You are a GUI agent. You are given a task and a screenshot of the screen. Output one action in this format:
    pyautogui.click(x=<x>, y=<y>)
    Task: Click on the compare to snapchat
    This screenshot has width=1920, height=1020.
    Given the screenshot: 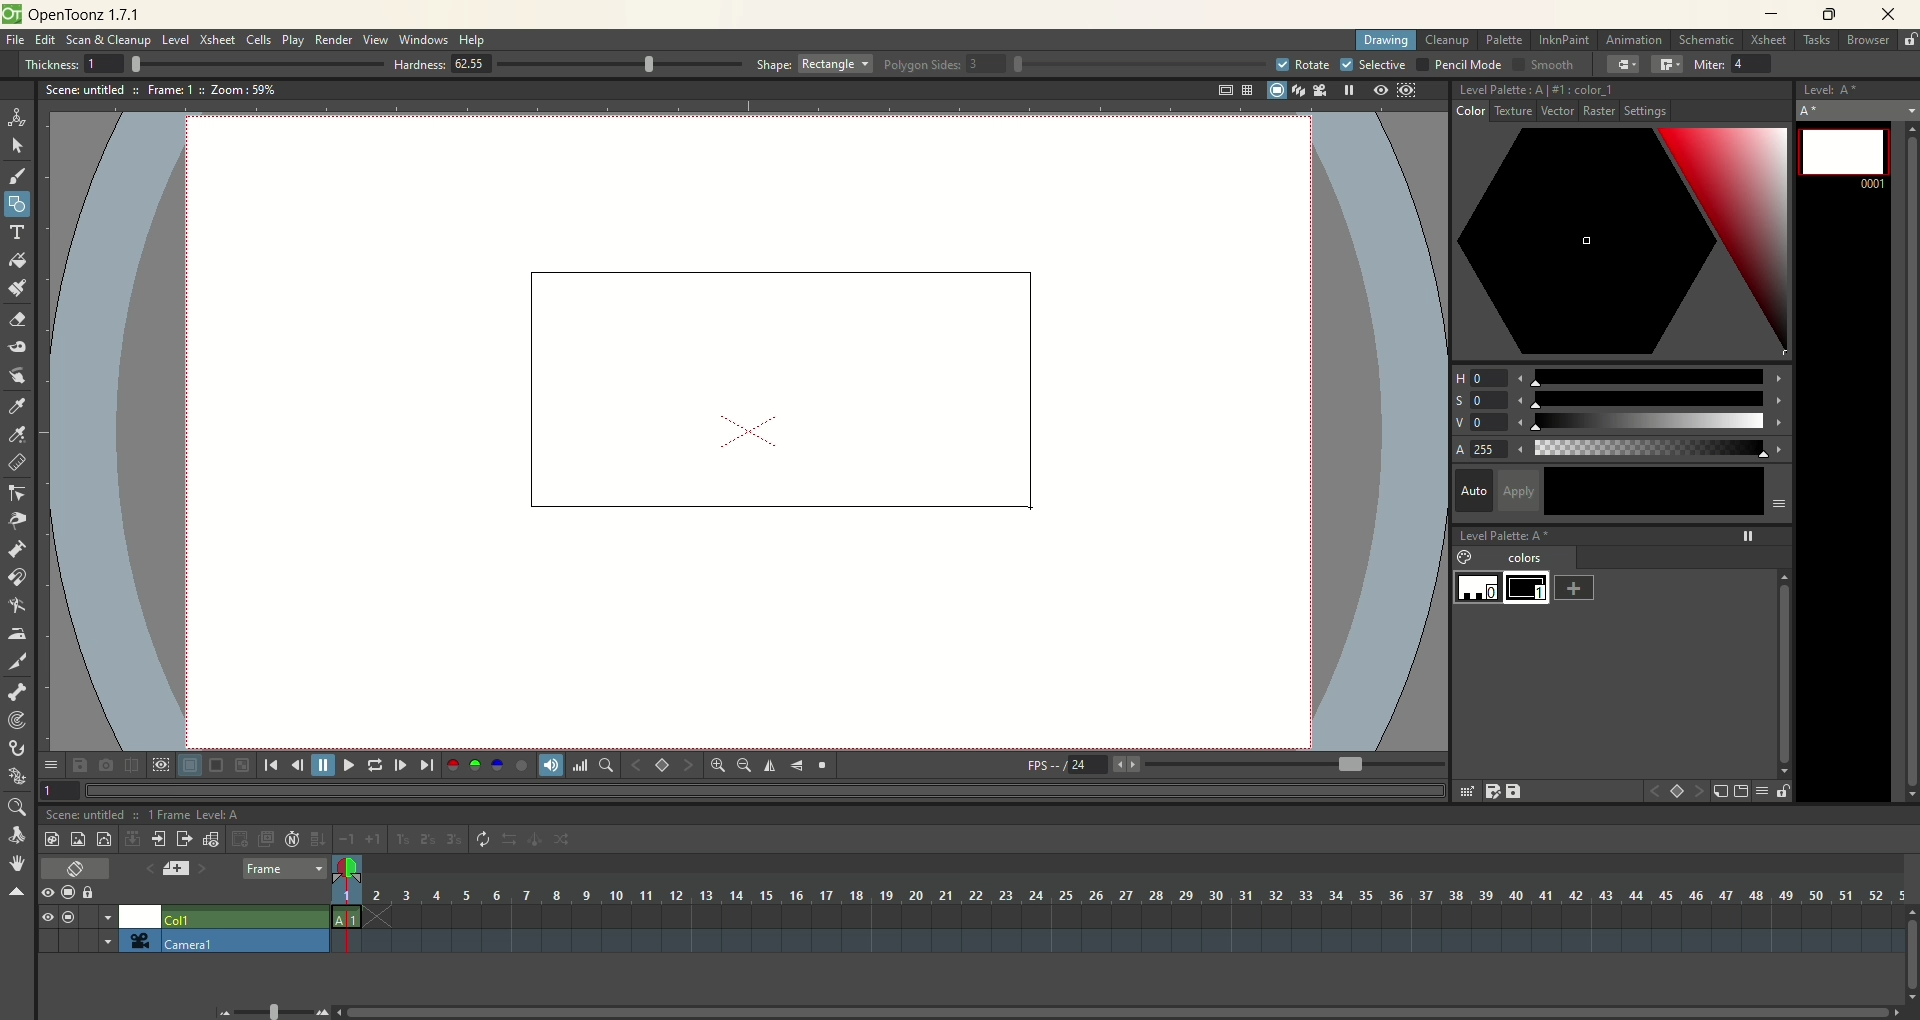 What is the action you would take?
    pyautogui.click(x=130, y=766)
    